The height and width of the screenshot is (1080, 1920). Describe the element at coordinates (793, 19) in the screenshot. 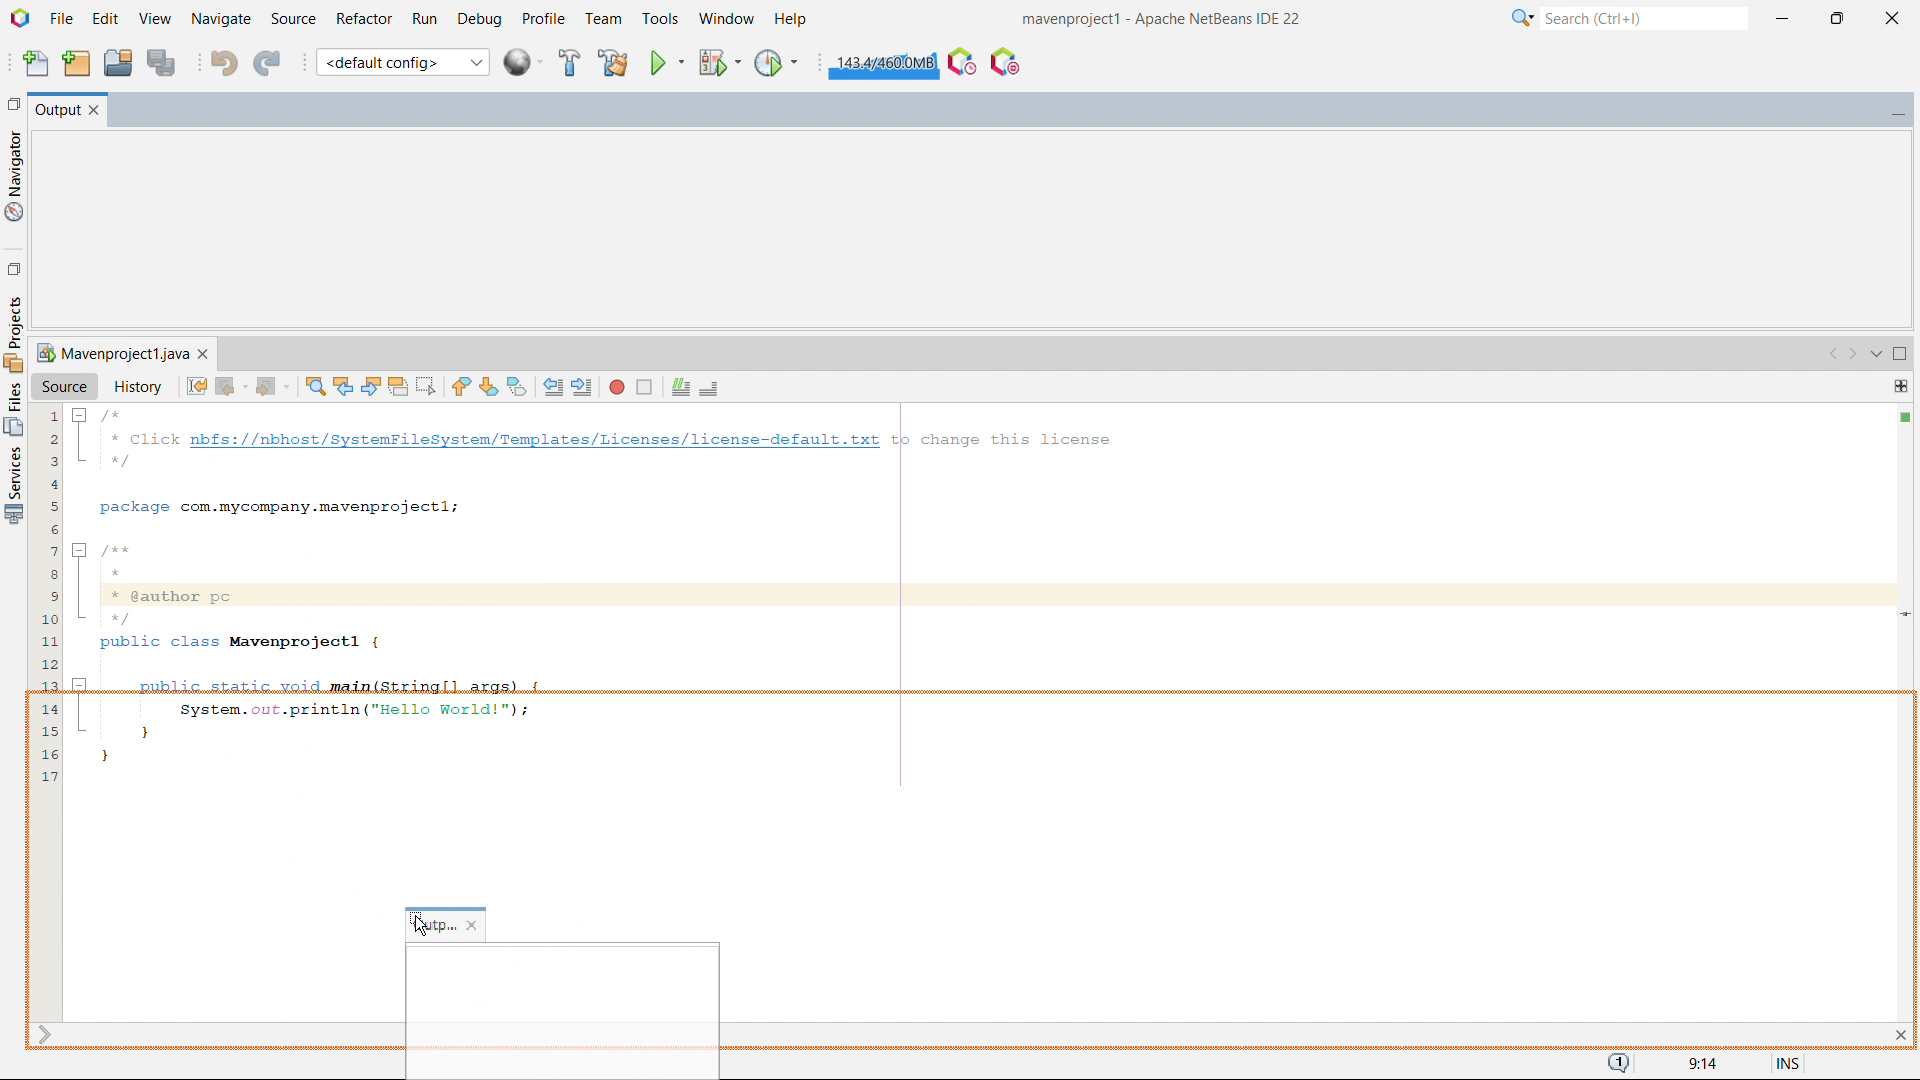

I see `h` at that location.